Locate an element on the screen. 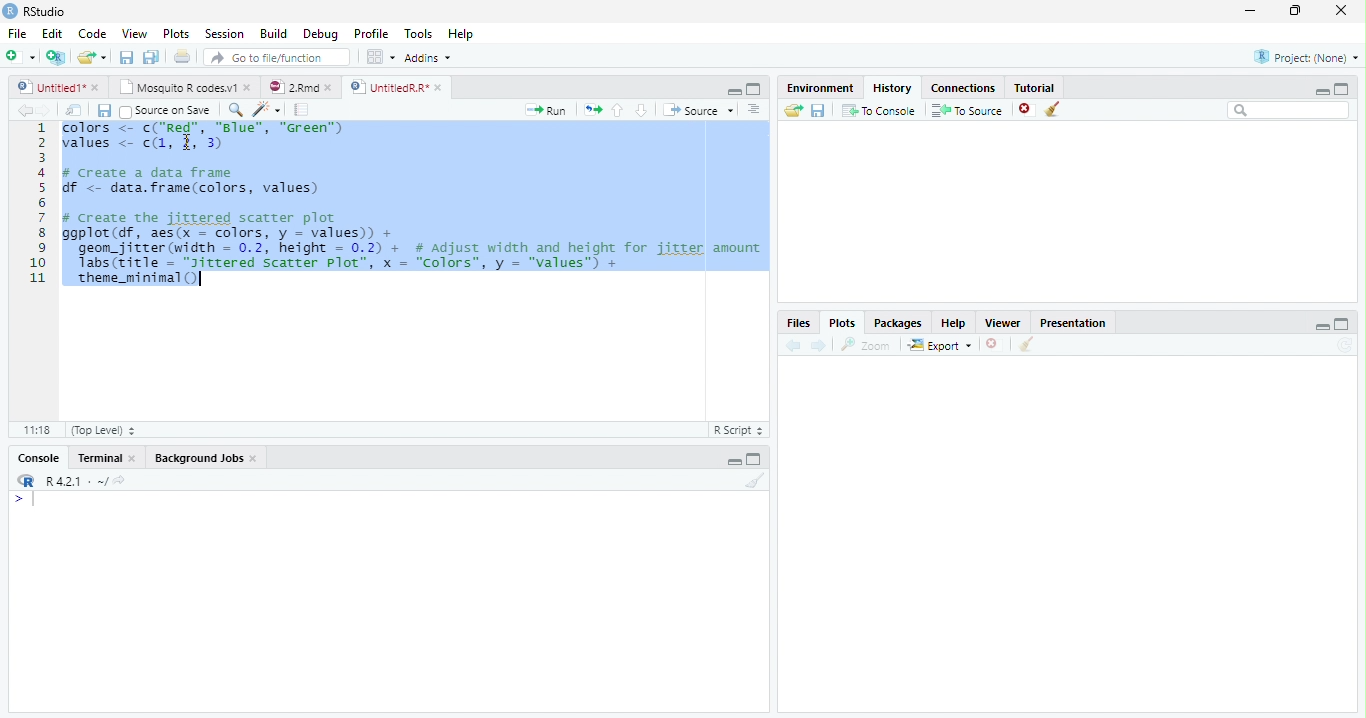 This screenshot has height=718, width=1366. cursor is located at coordinates (187, 142).